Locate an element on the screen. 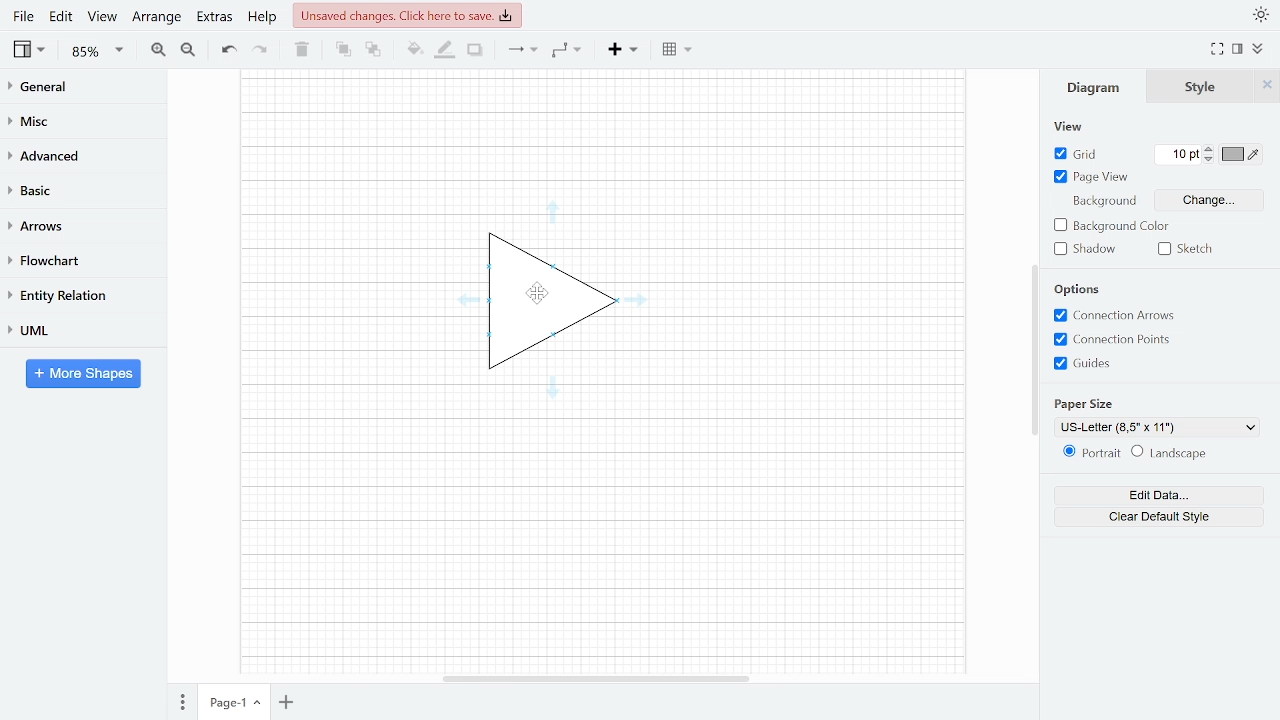  Clear default style is located at coordinates (1161, 517).